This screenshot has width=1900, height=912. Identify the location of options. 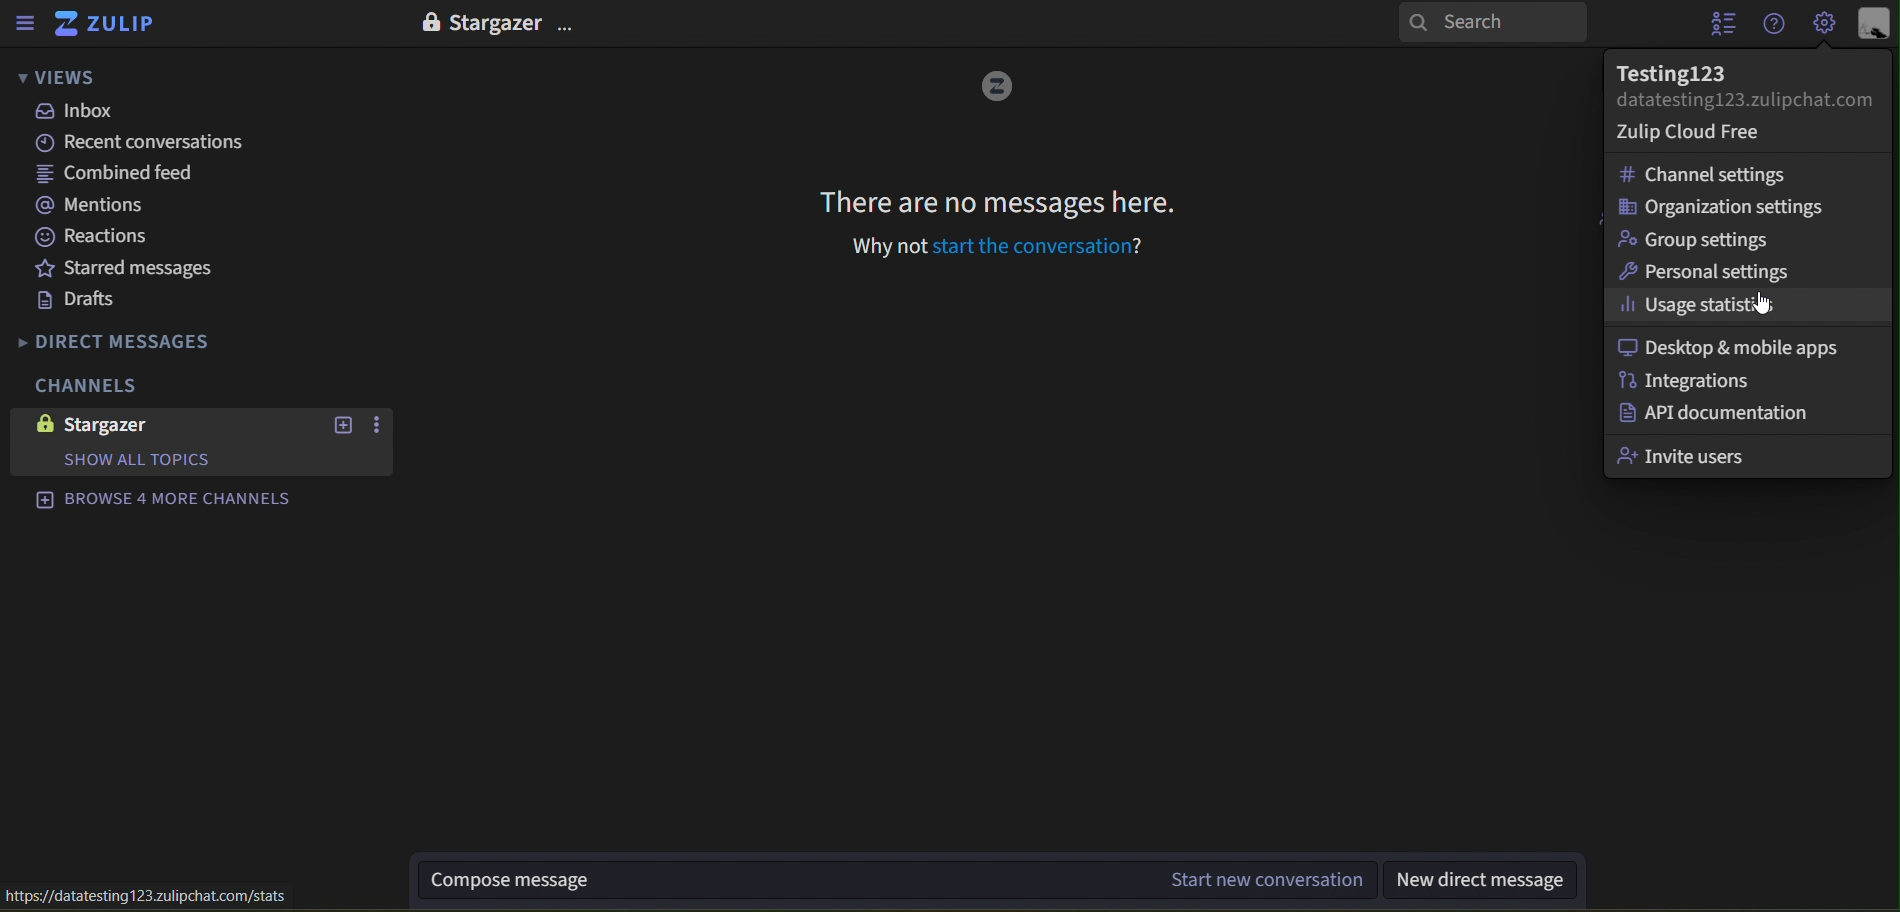
(380, 425).